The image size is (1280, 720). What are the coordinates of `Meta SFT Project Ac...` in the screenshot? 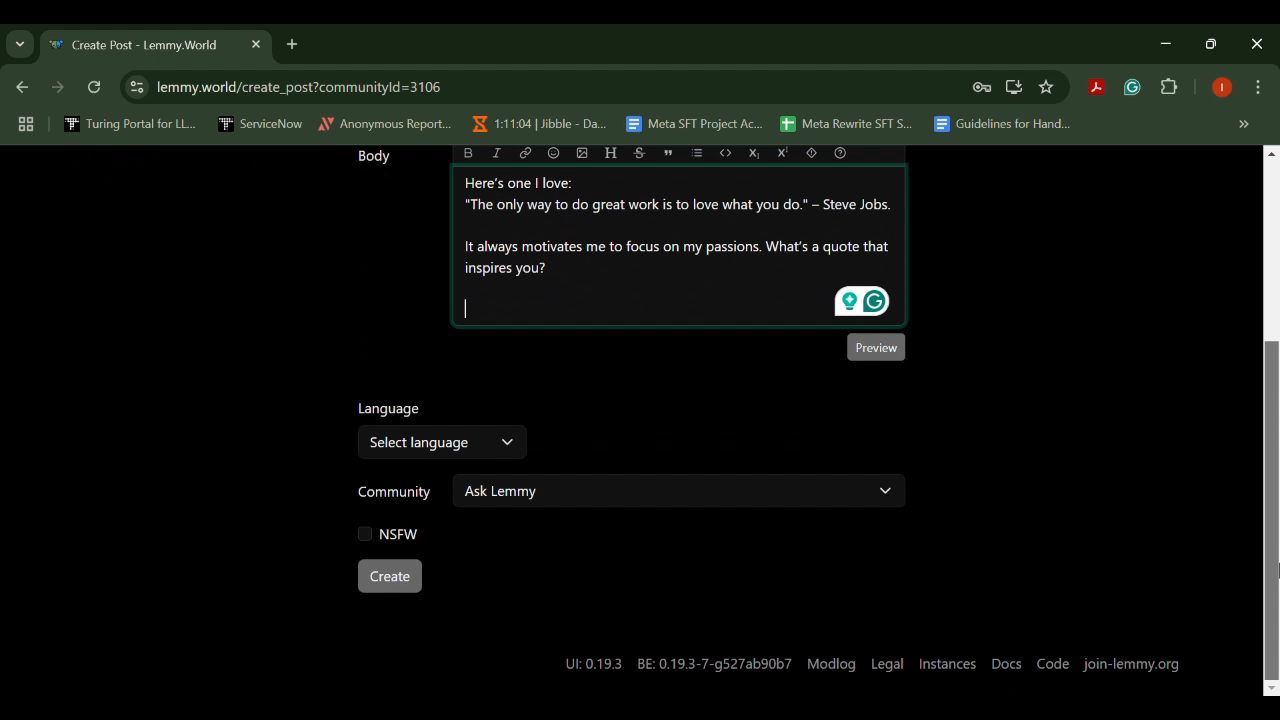 It's located at (693, 125).